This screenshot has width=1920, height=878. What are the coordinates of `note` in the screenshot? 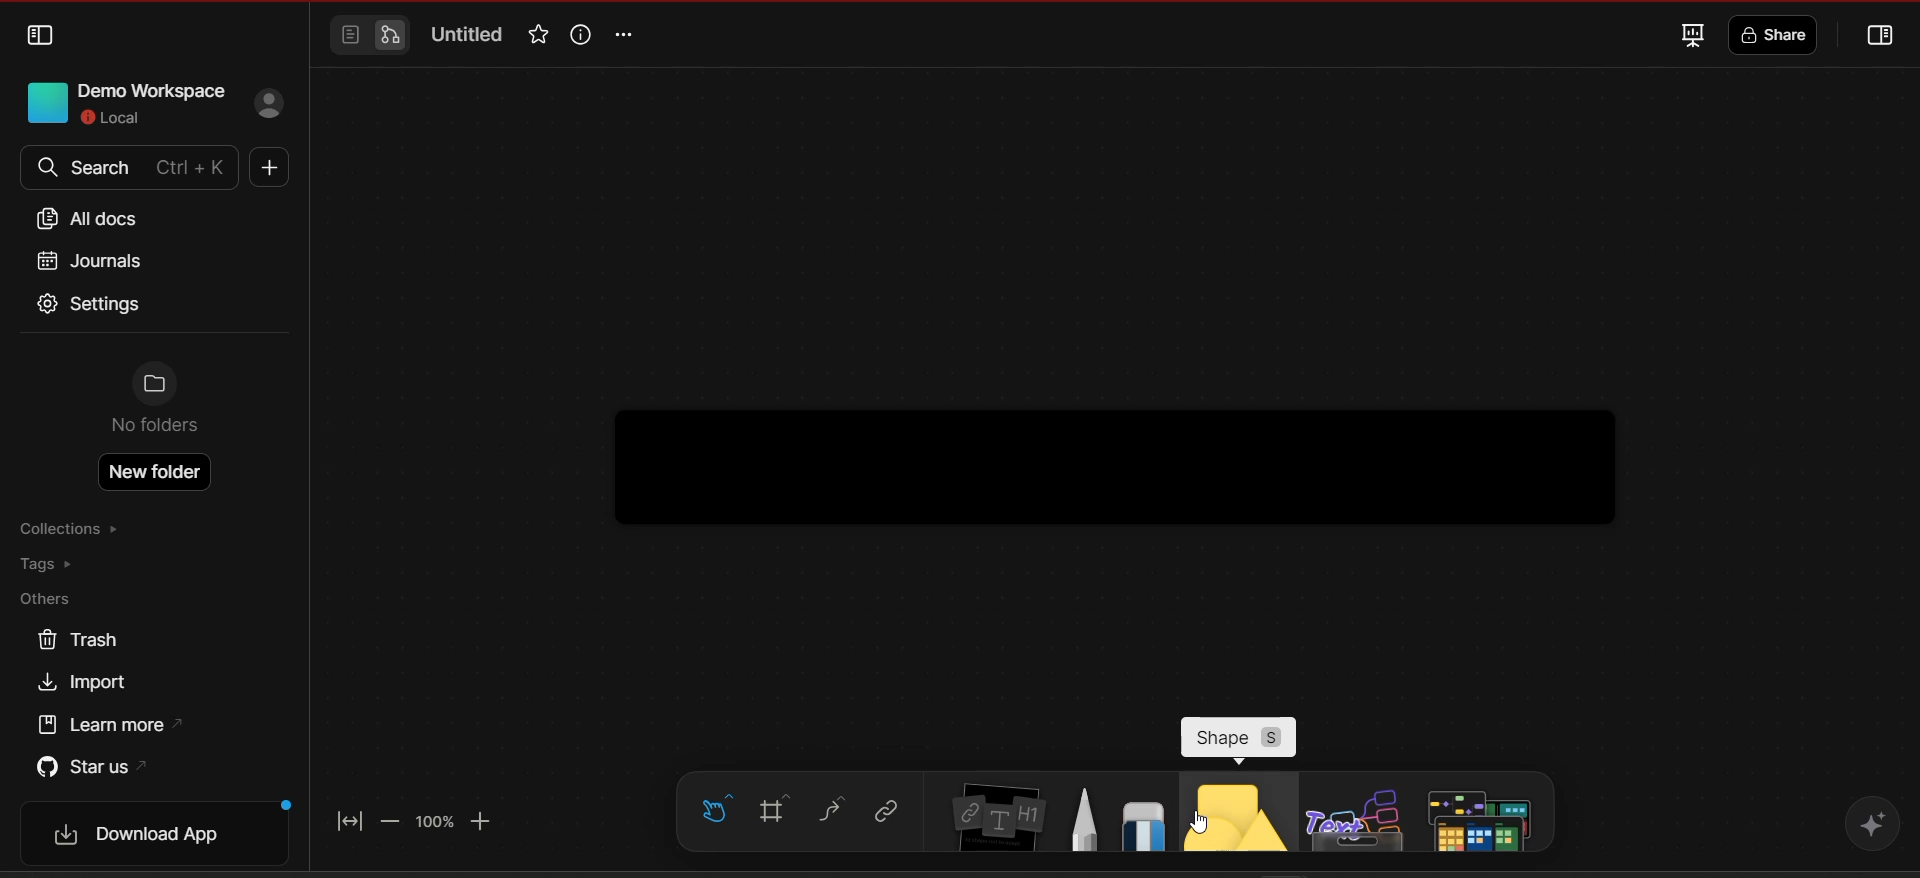 It's located at (1001, 812).